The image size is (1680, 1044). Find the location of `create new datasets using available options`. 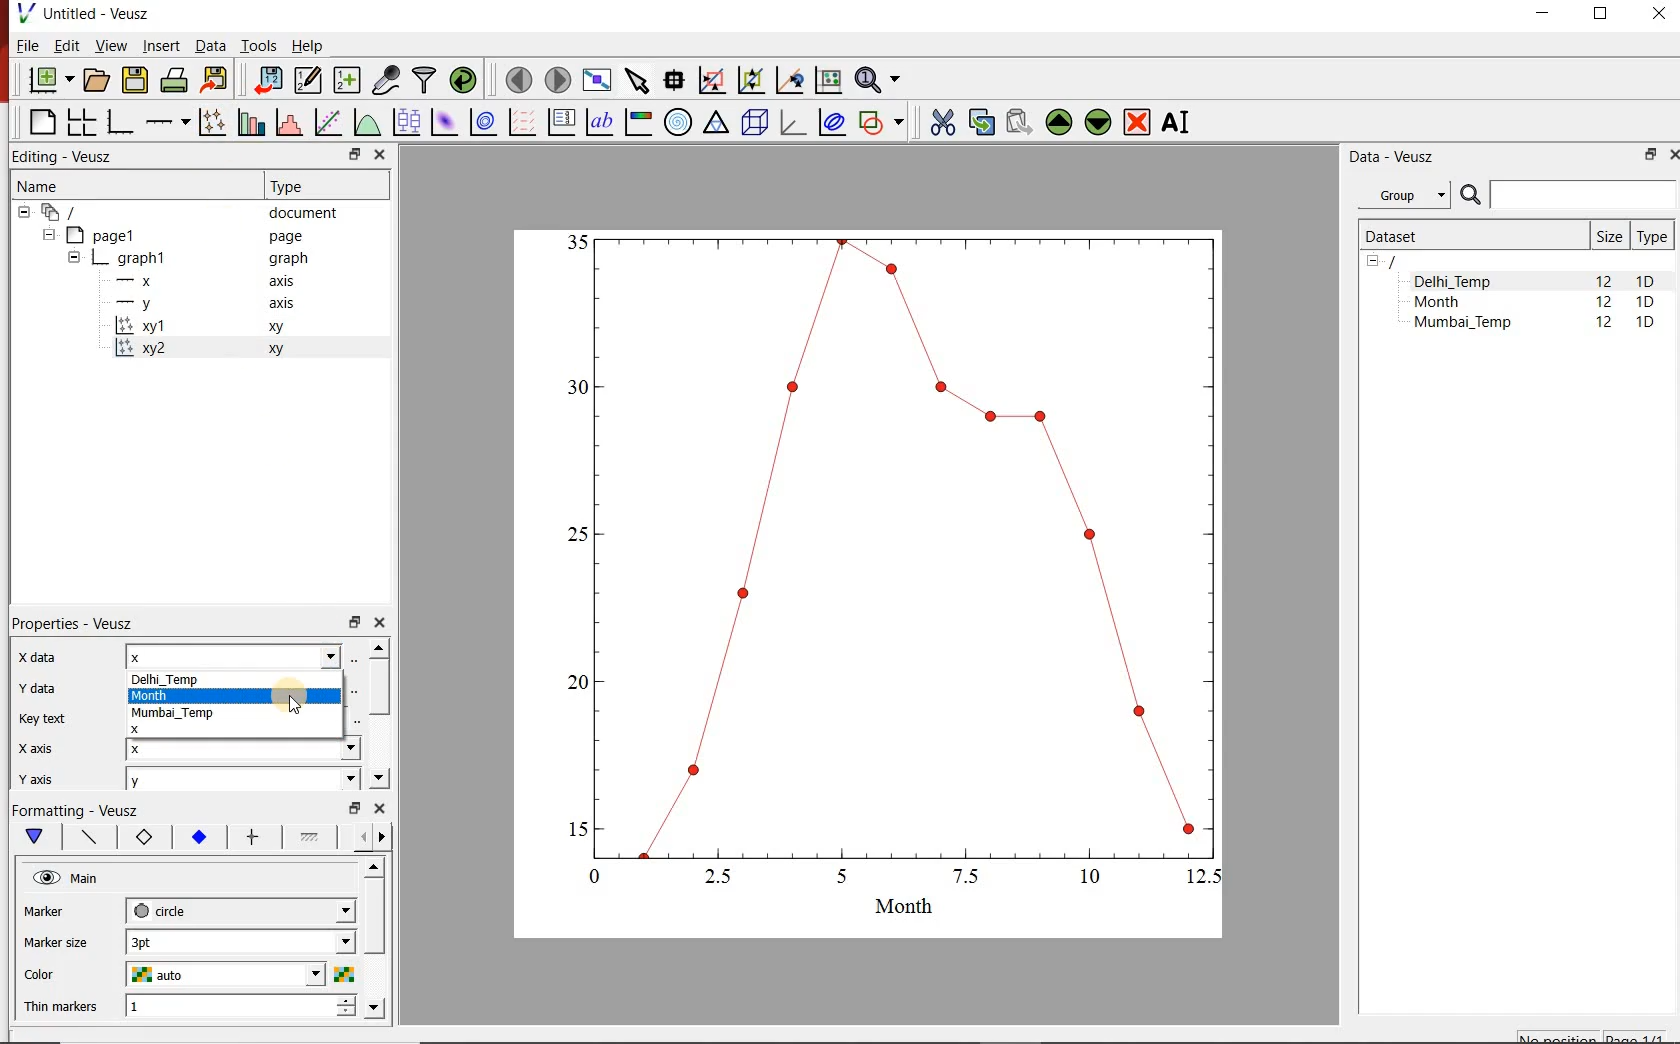

create new datasets using available options is located at coordinates (347, 81).